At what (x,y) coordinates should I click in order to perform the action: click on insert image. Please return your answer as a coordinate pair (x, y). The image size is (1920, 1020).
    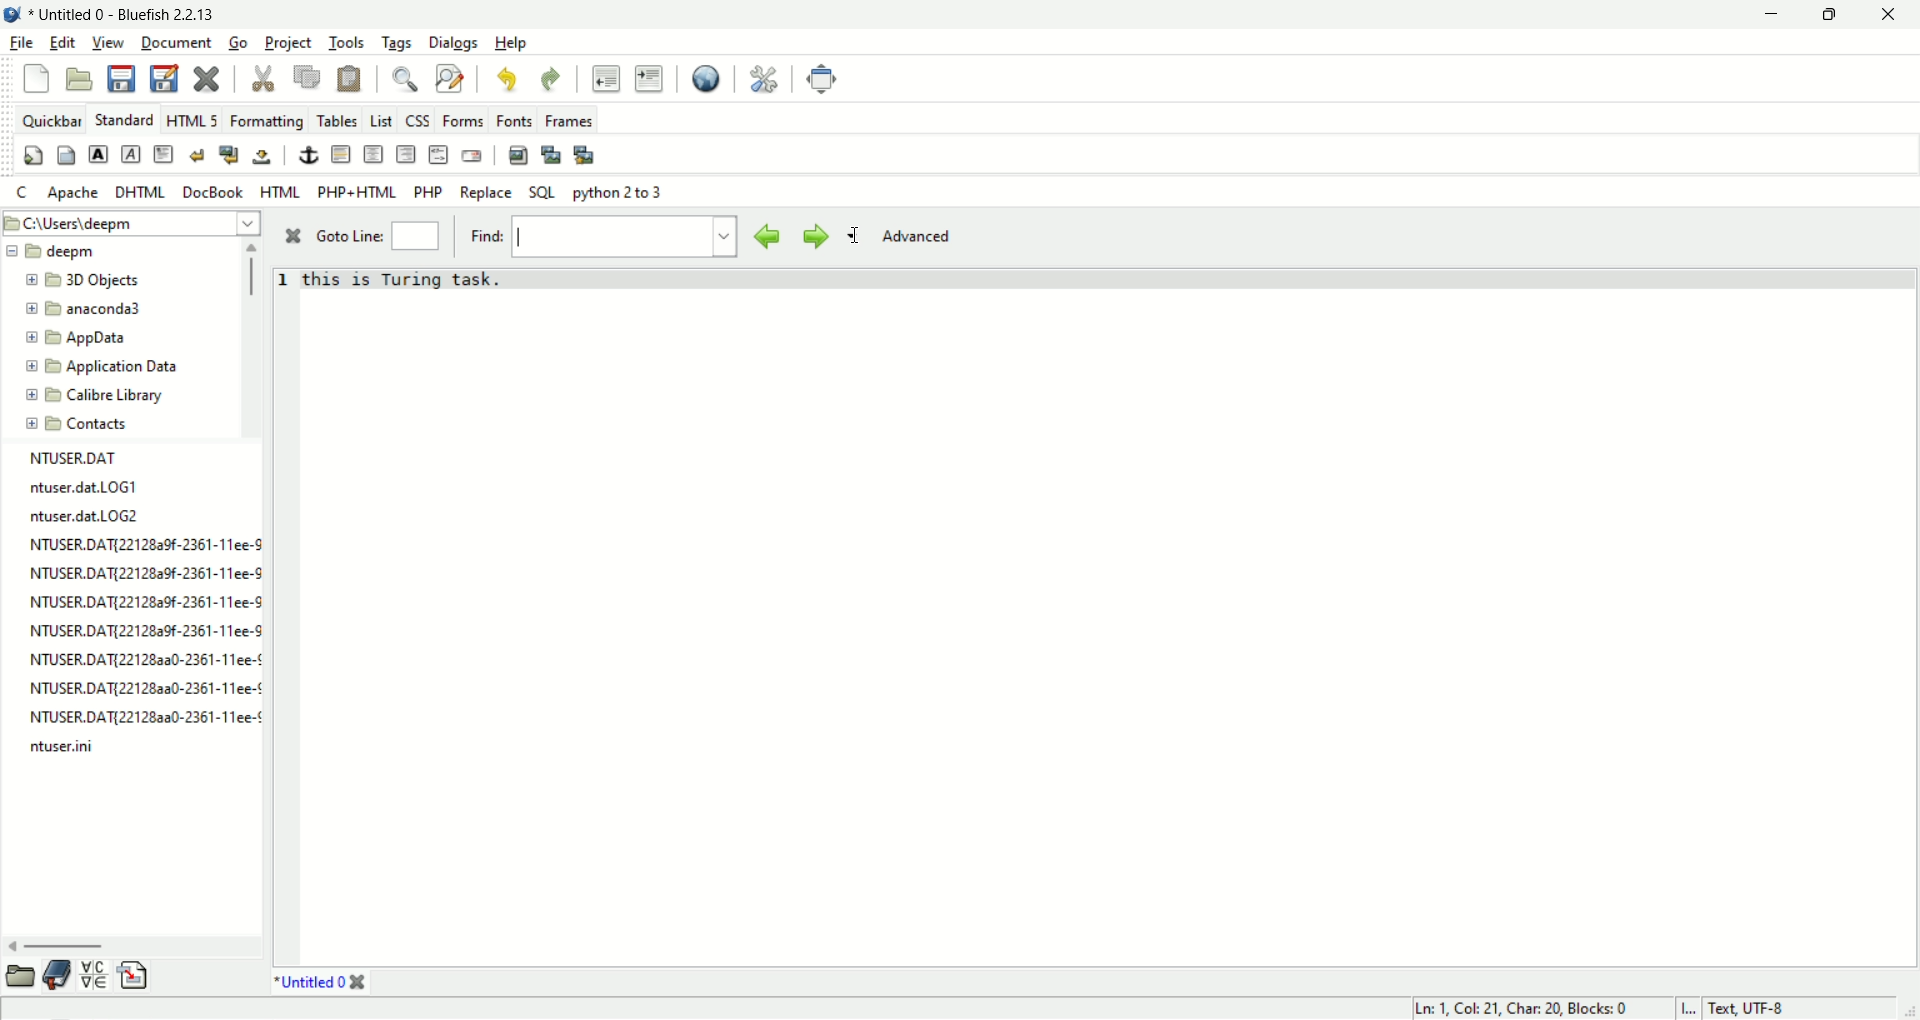
    Looking at the image, I should click on (519, 156).